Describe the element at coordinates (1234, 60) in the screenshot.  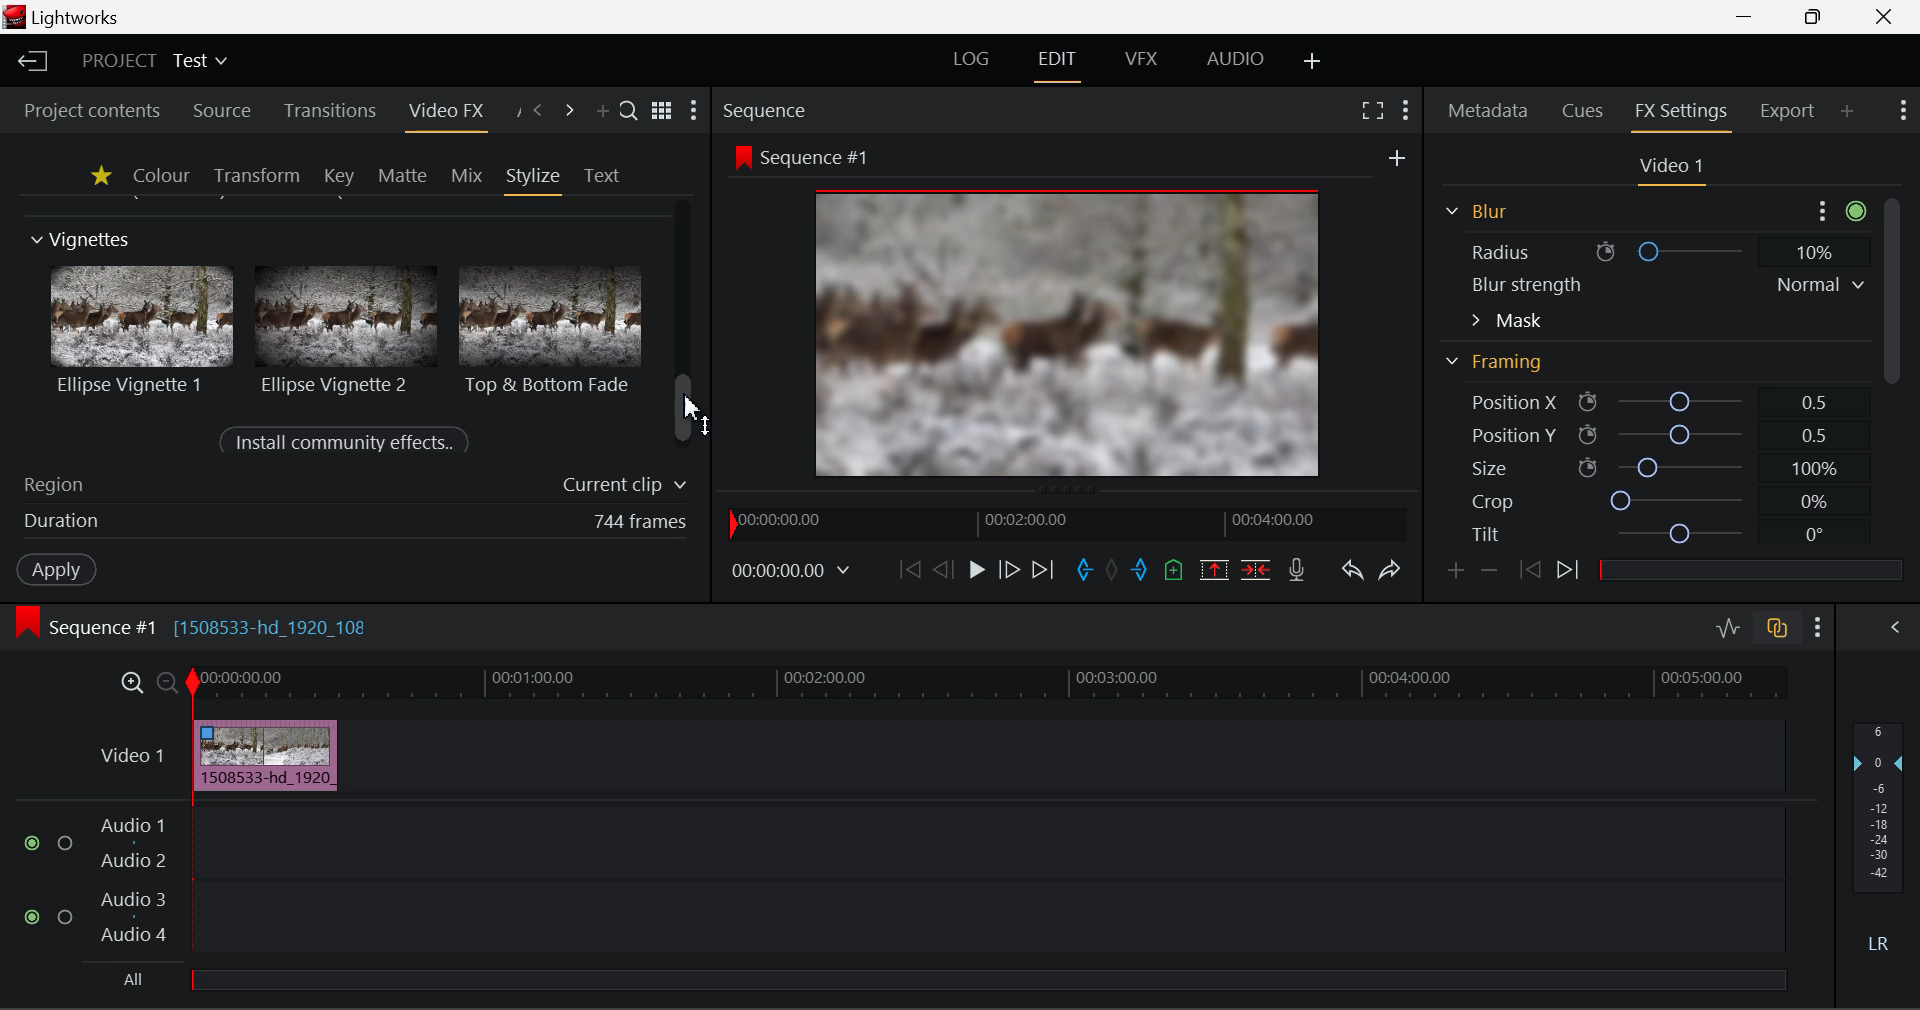
I see `AUDIO Layout` at that location.